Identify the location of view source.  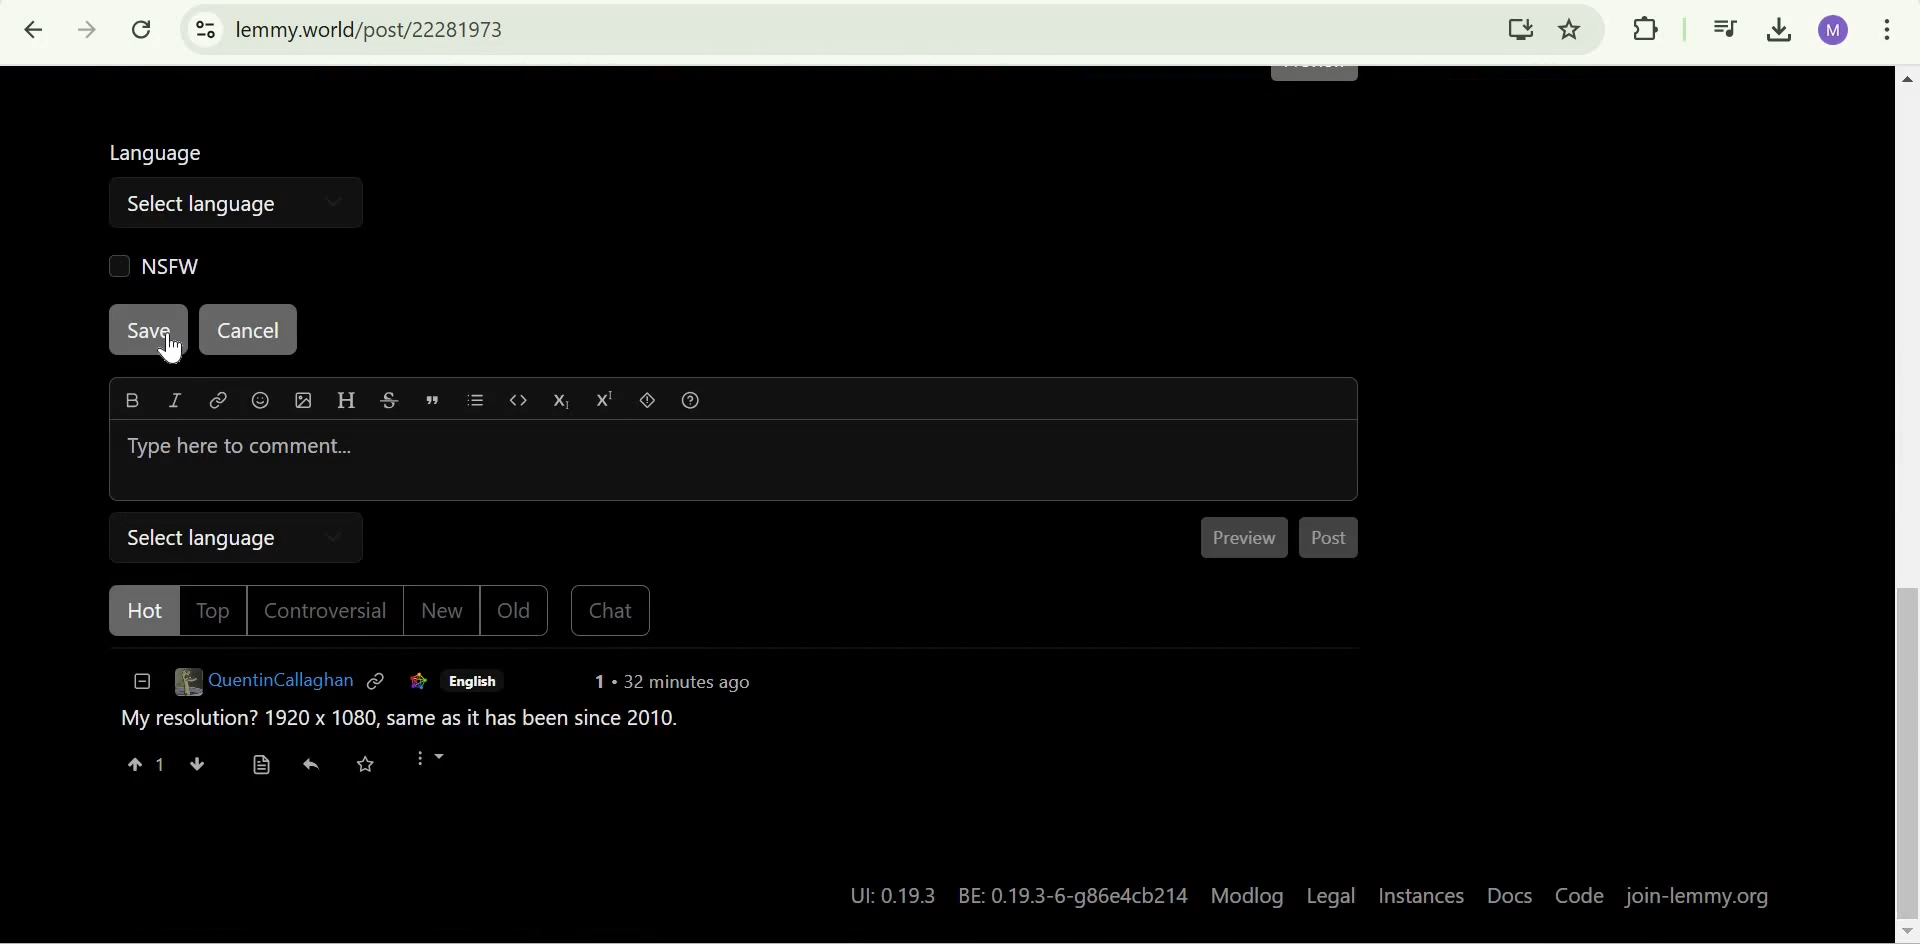
(261, 766).